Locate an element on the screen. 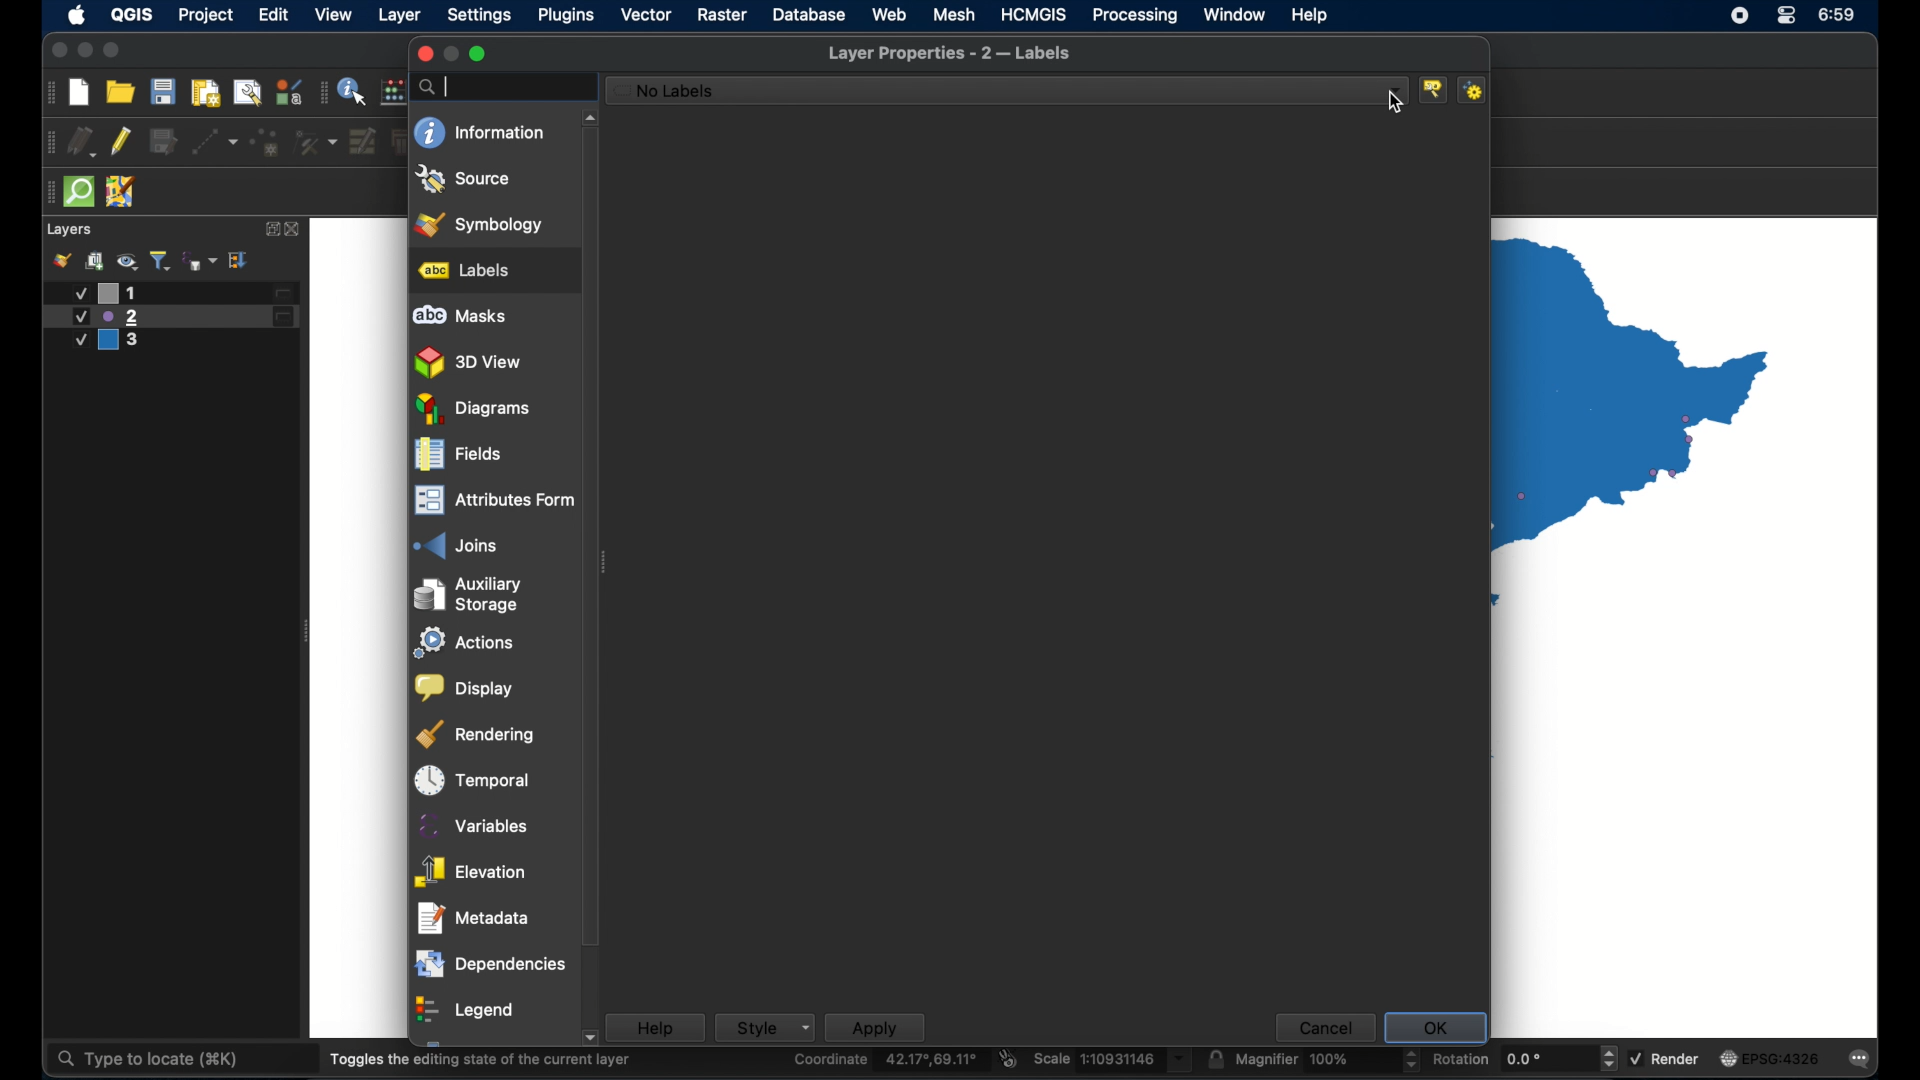 The image size is (1920, 1080). identify feature is located at coordinates (354, 90).